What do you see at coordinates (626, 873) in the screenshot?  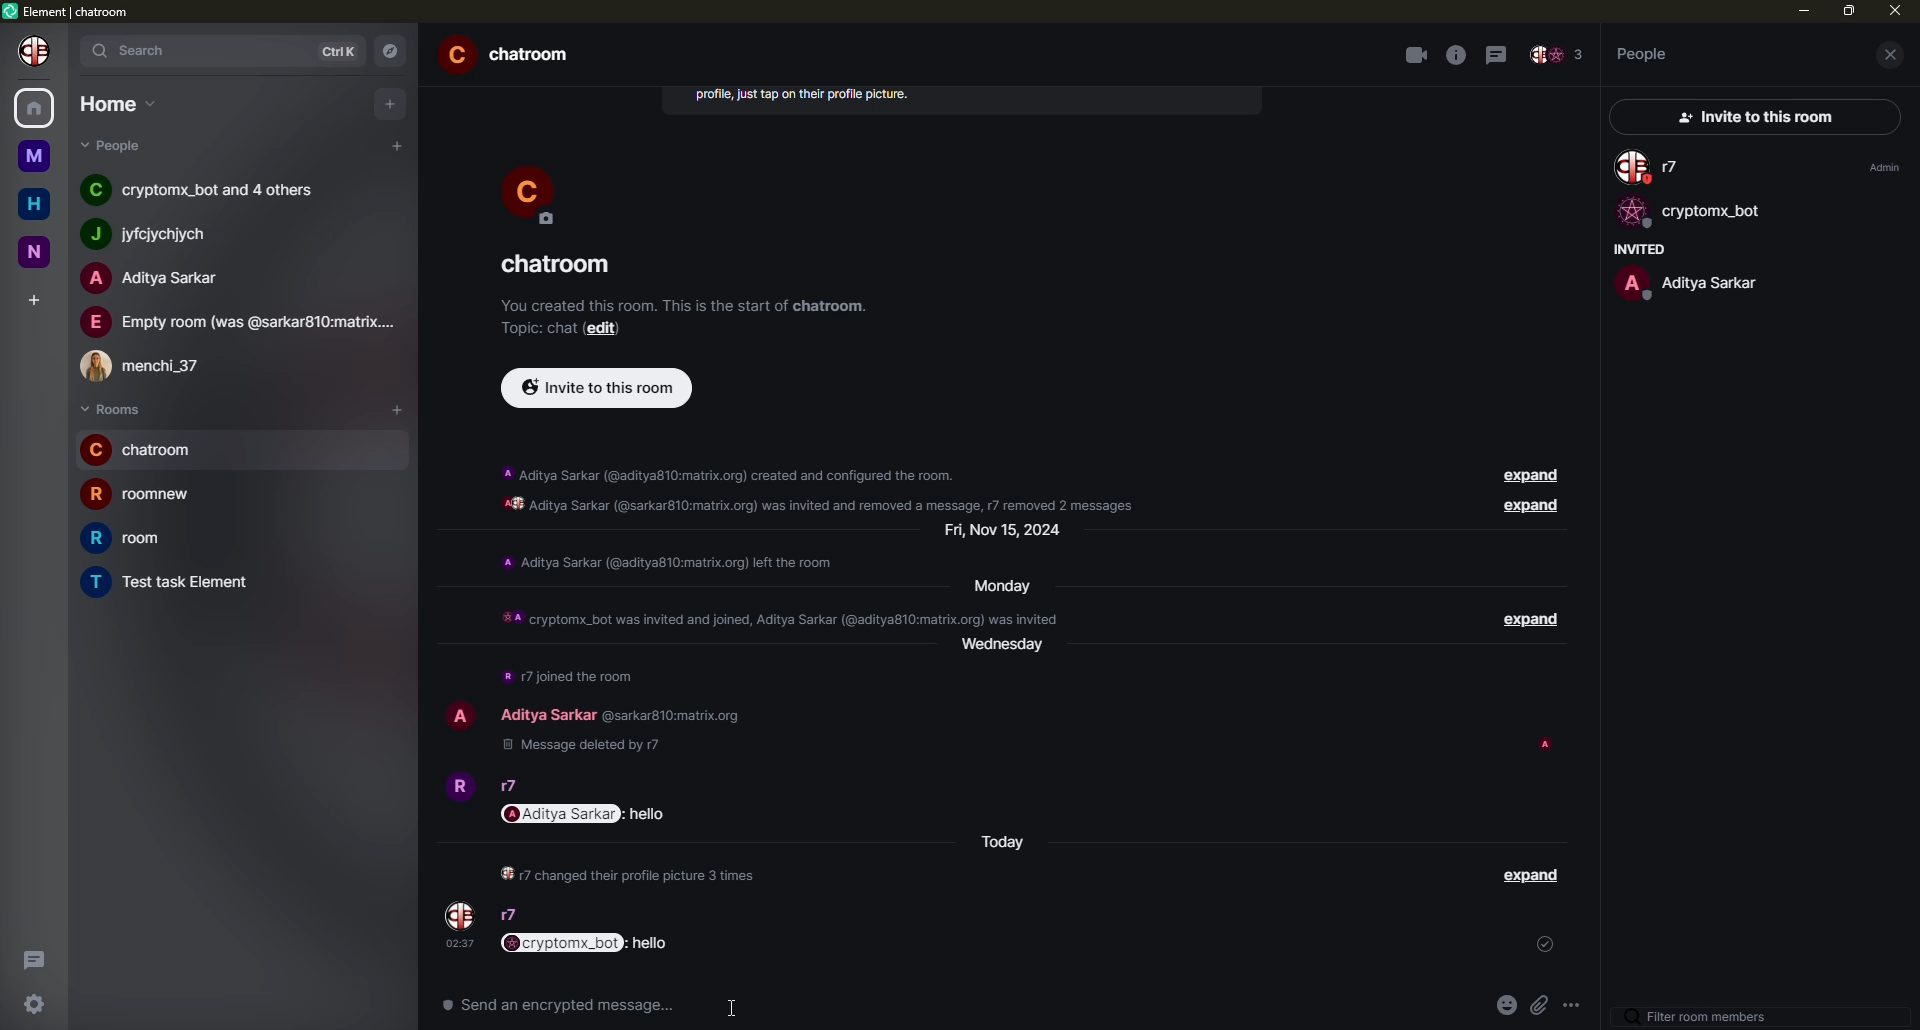 I see `info` at bounding box center [626, 873].